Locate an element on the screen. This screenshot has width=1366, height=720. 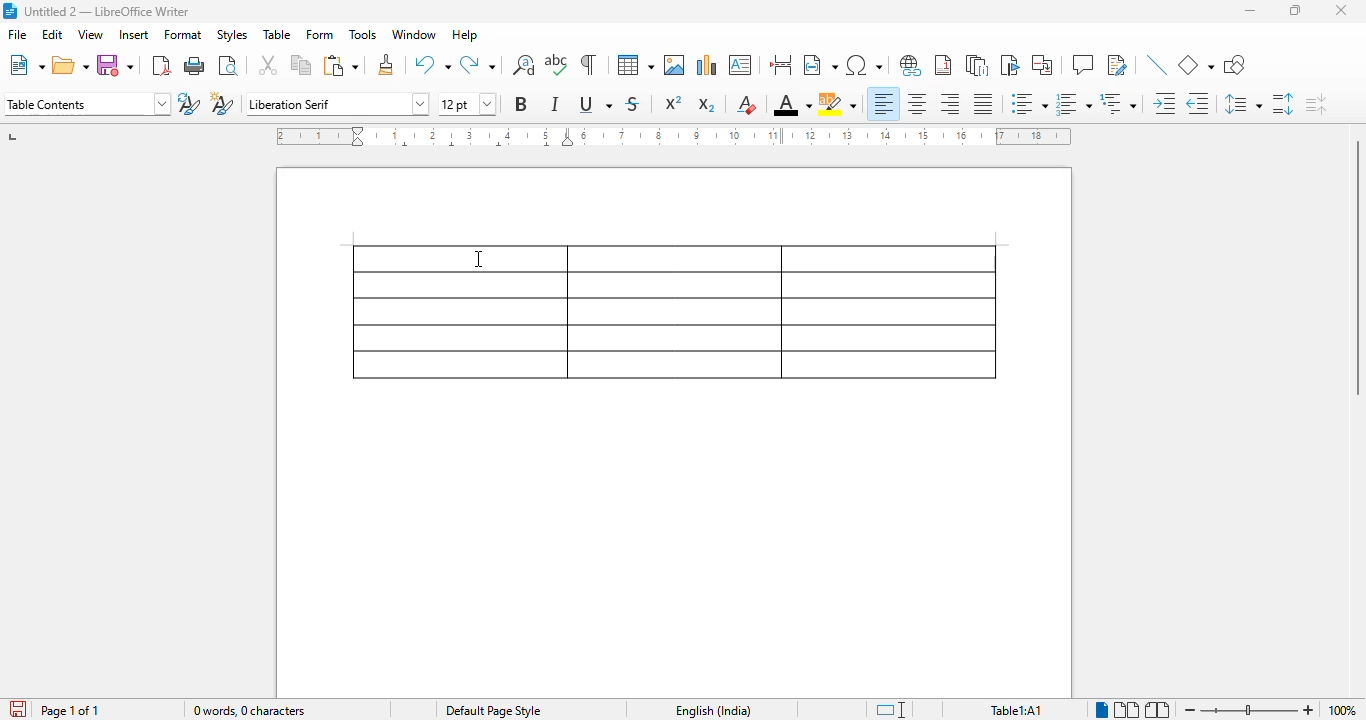
select outline format is located at coordinates (1119, 103).